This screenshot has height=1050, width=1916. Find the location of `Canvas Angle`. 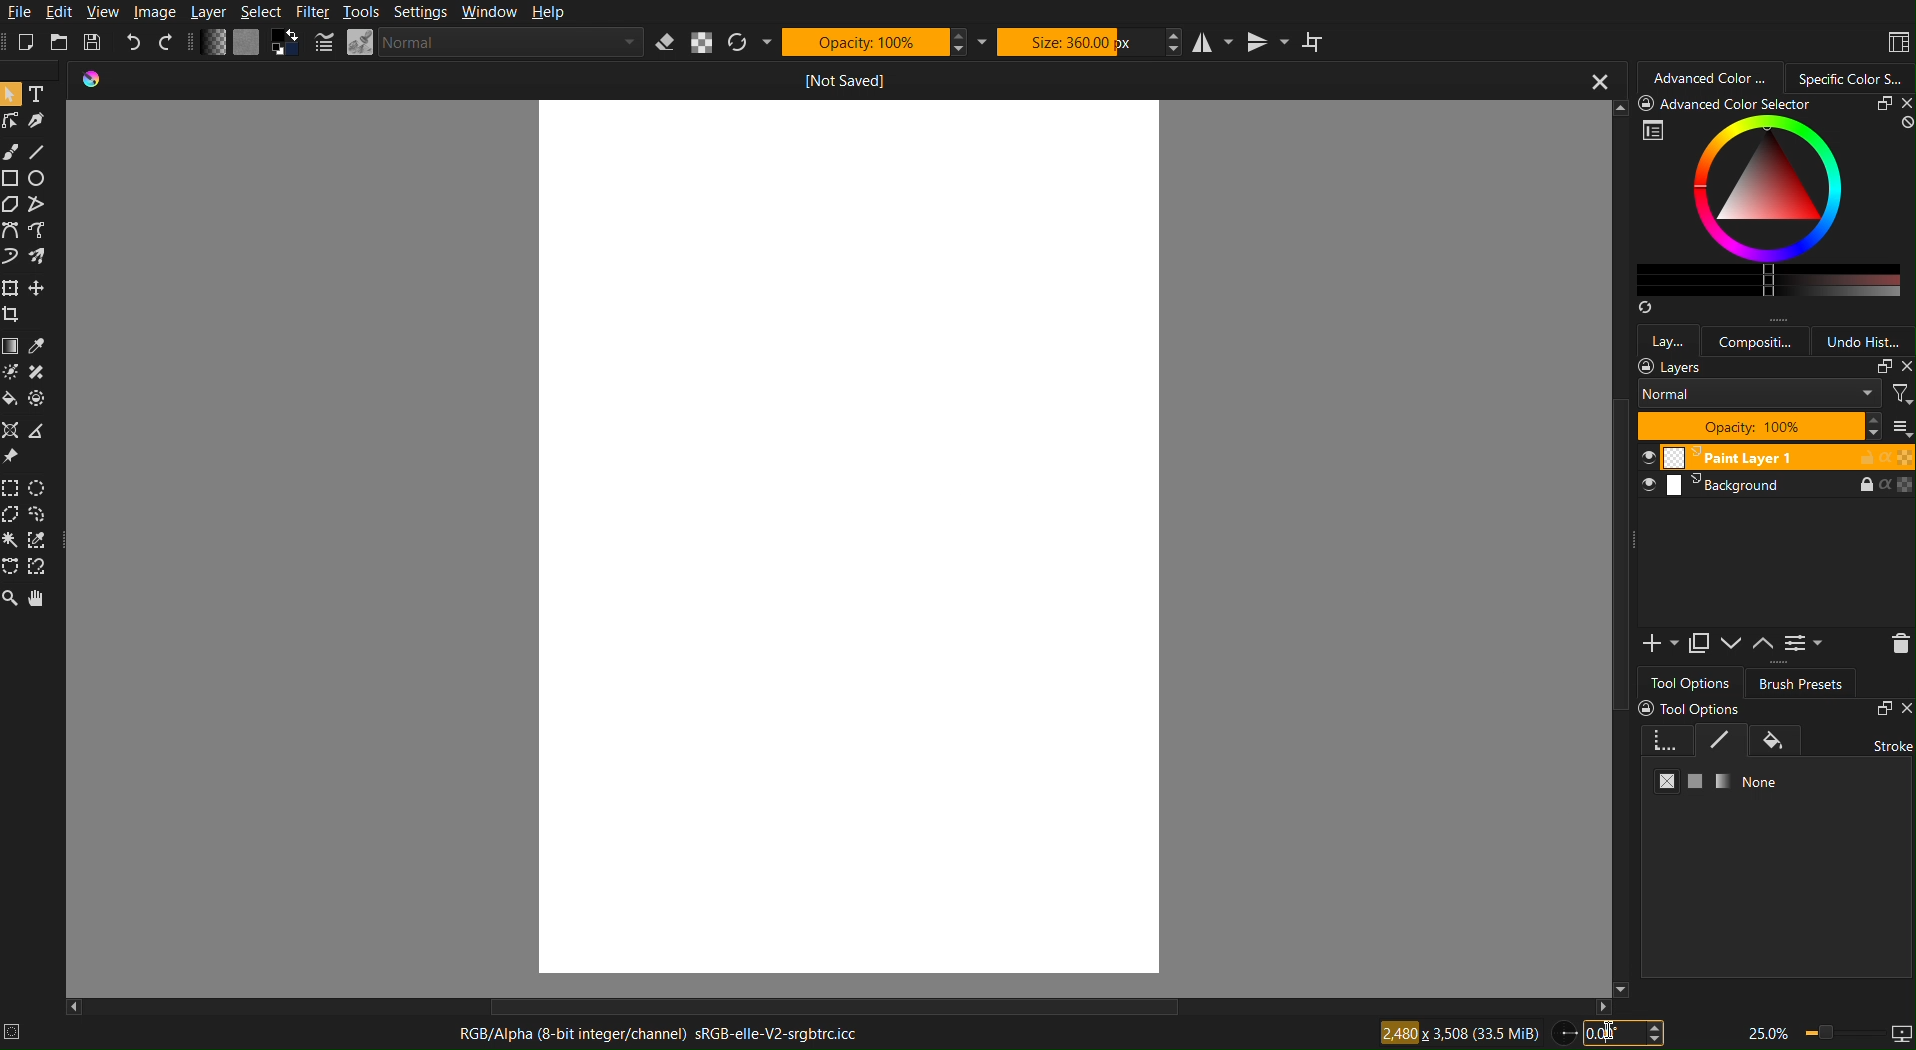

Canvas Angle is located at coordinates (1626, 1033).